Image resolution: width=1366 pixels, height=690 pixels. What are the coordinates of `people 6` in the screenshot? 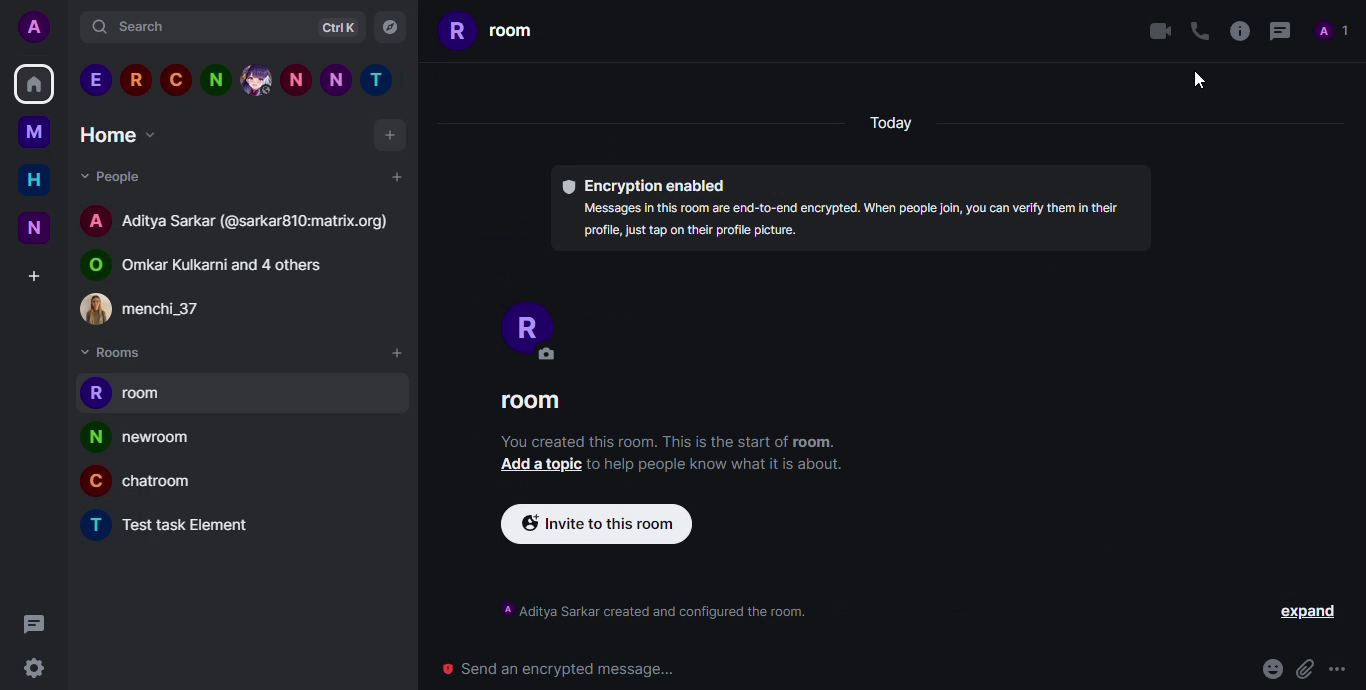 It's located at (296, 79).